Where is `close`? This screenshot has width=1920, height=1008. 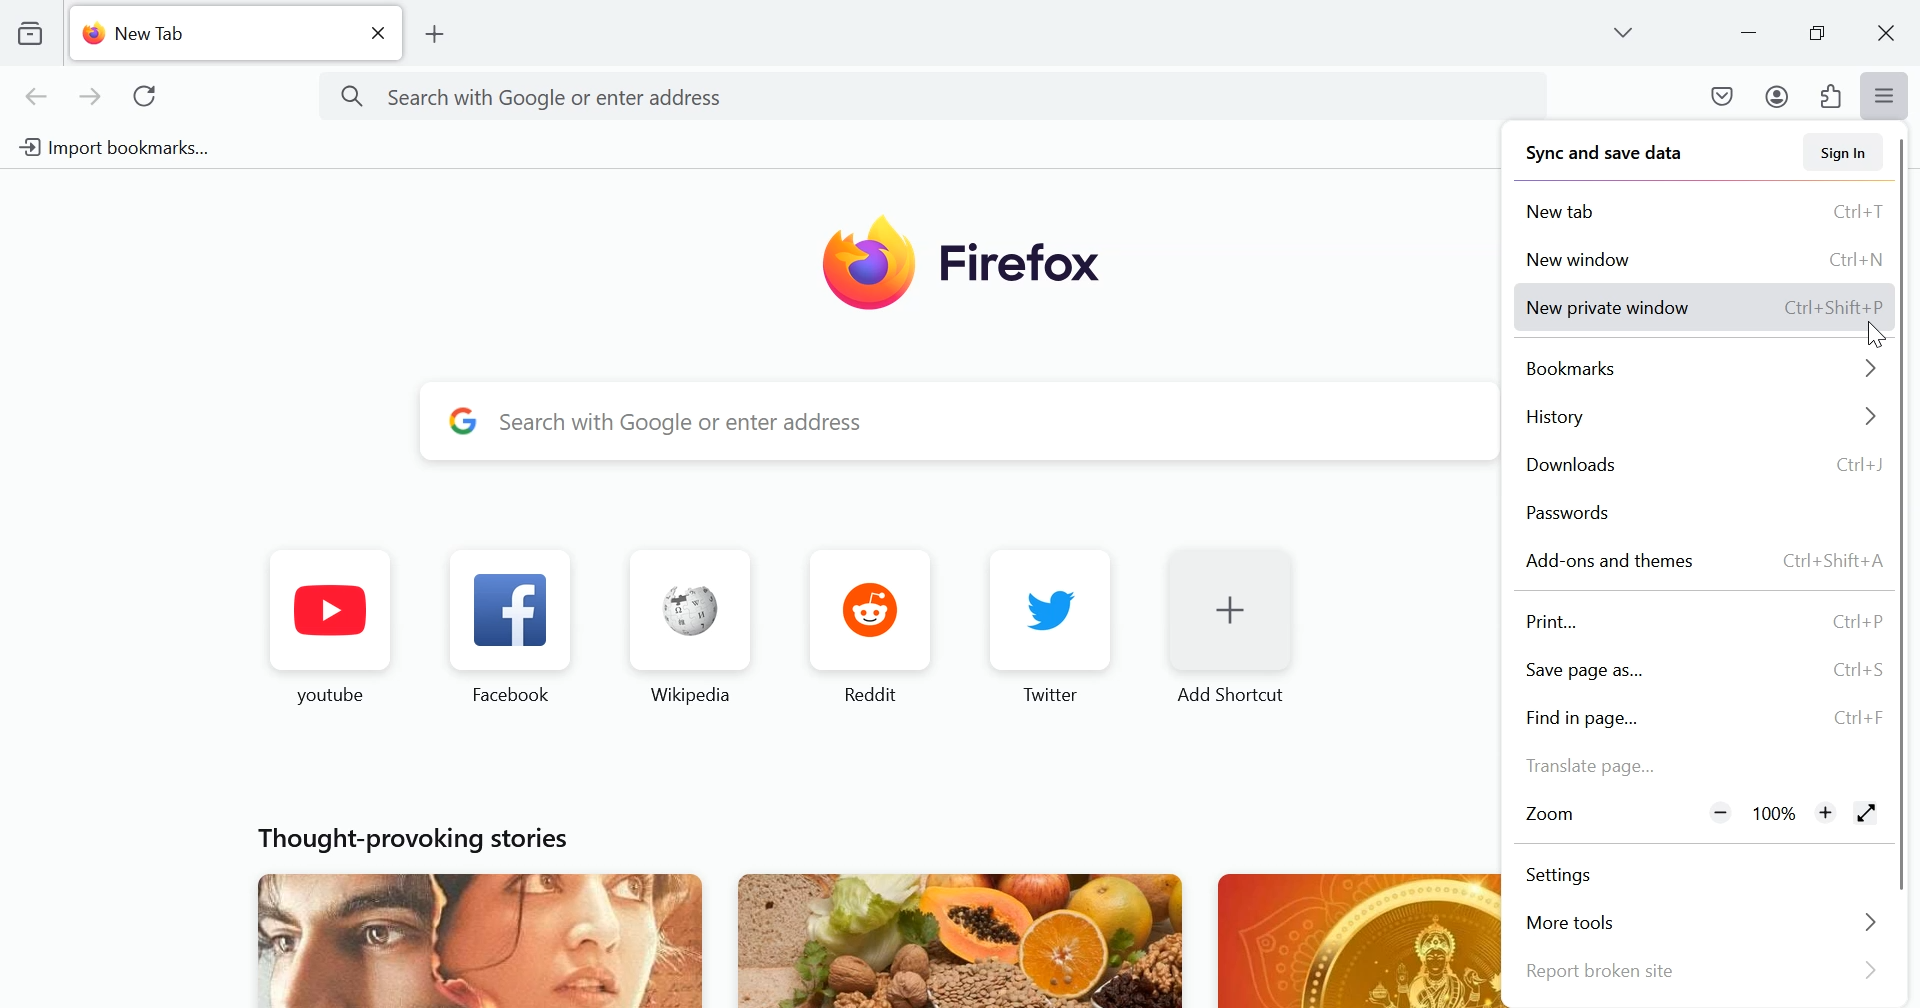
close is located at coordinates (377, 32).